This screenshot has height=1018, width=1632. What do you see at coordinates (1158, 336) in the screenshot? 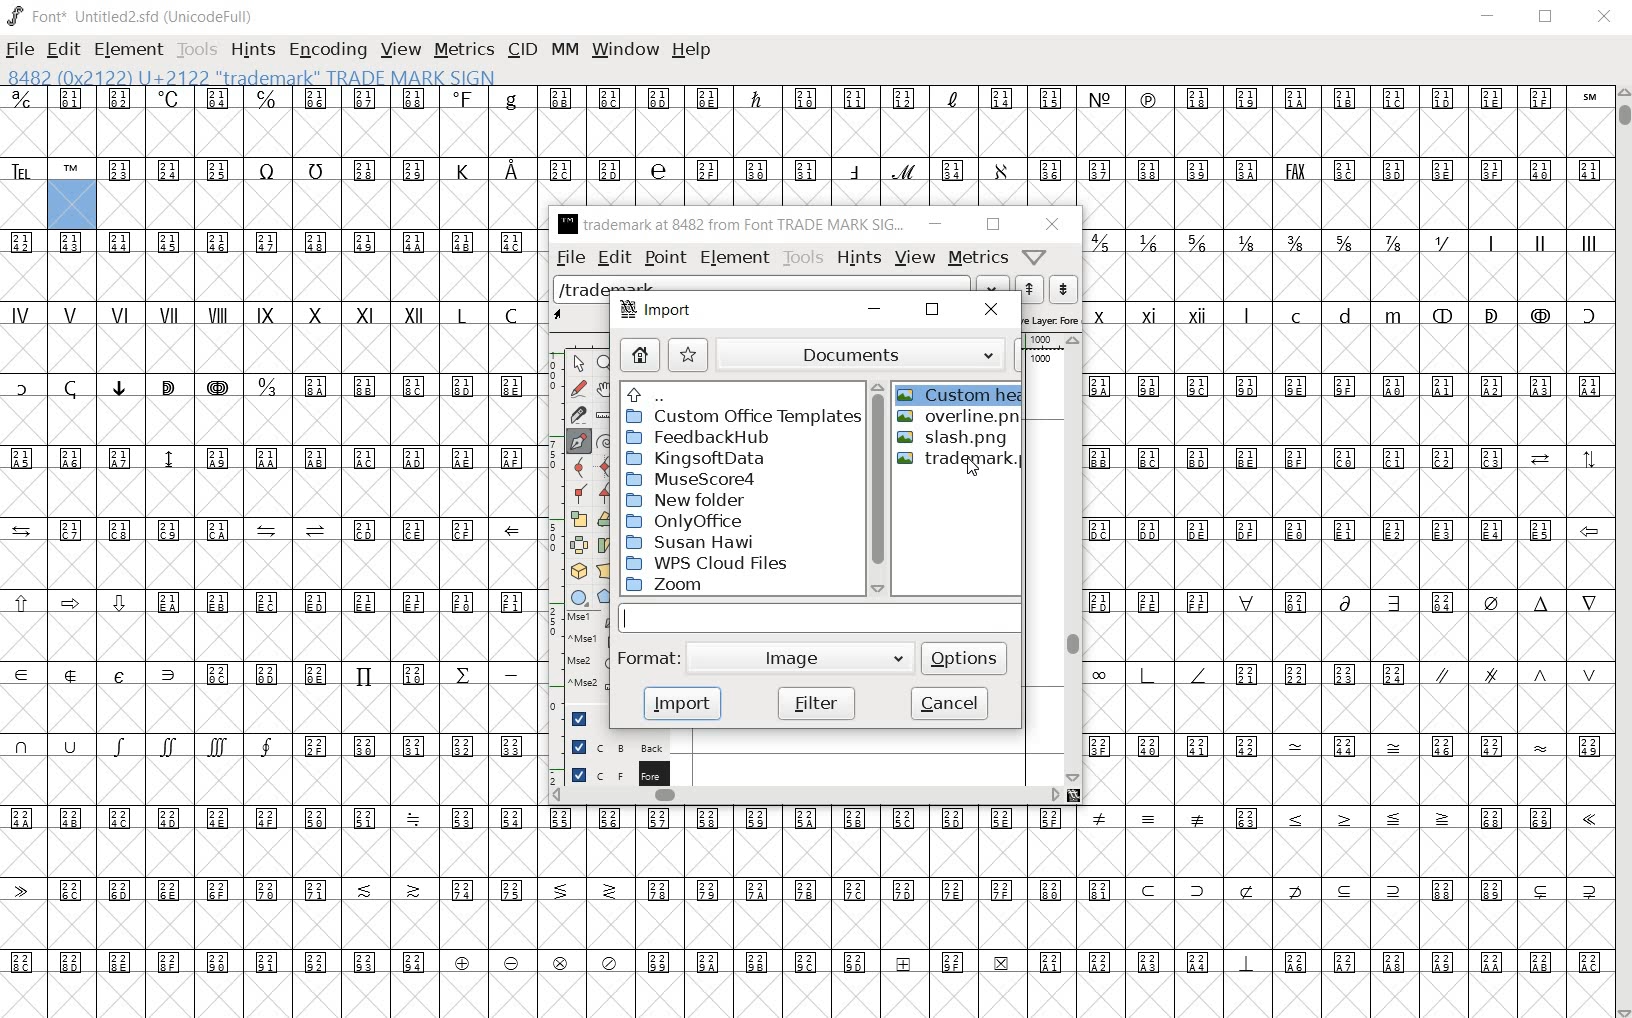
I see `roman characters` at bounding box center [1158, 336].